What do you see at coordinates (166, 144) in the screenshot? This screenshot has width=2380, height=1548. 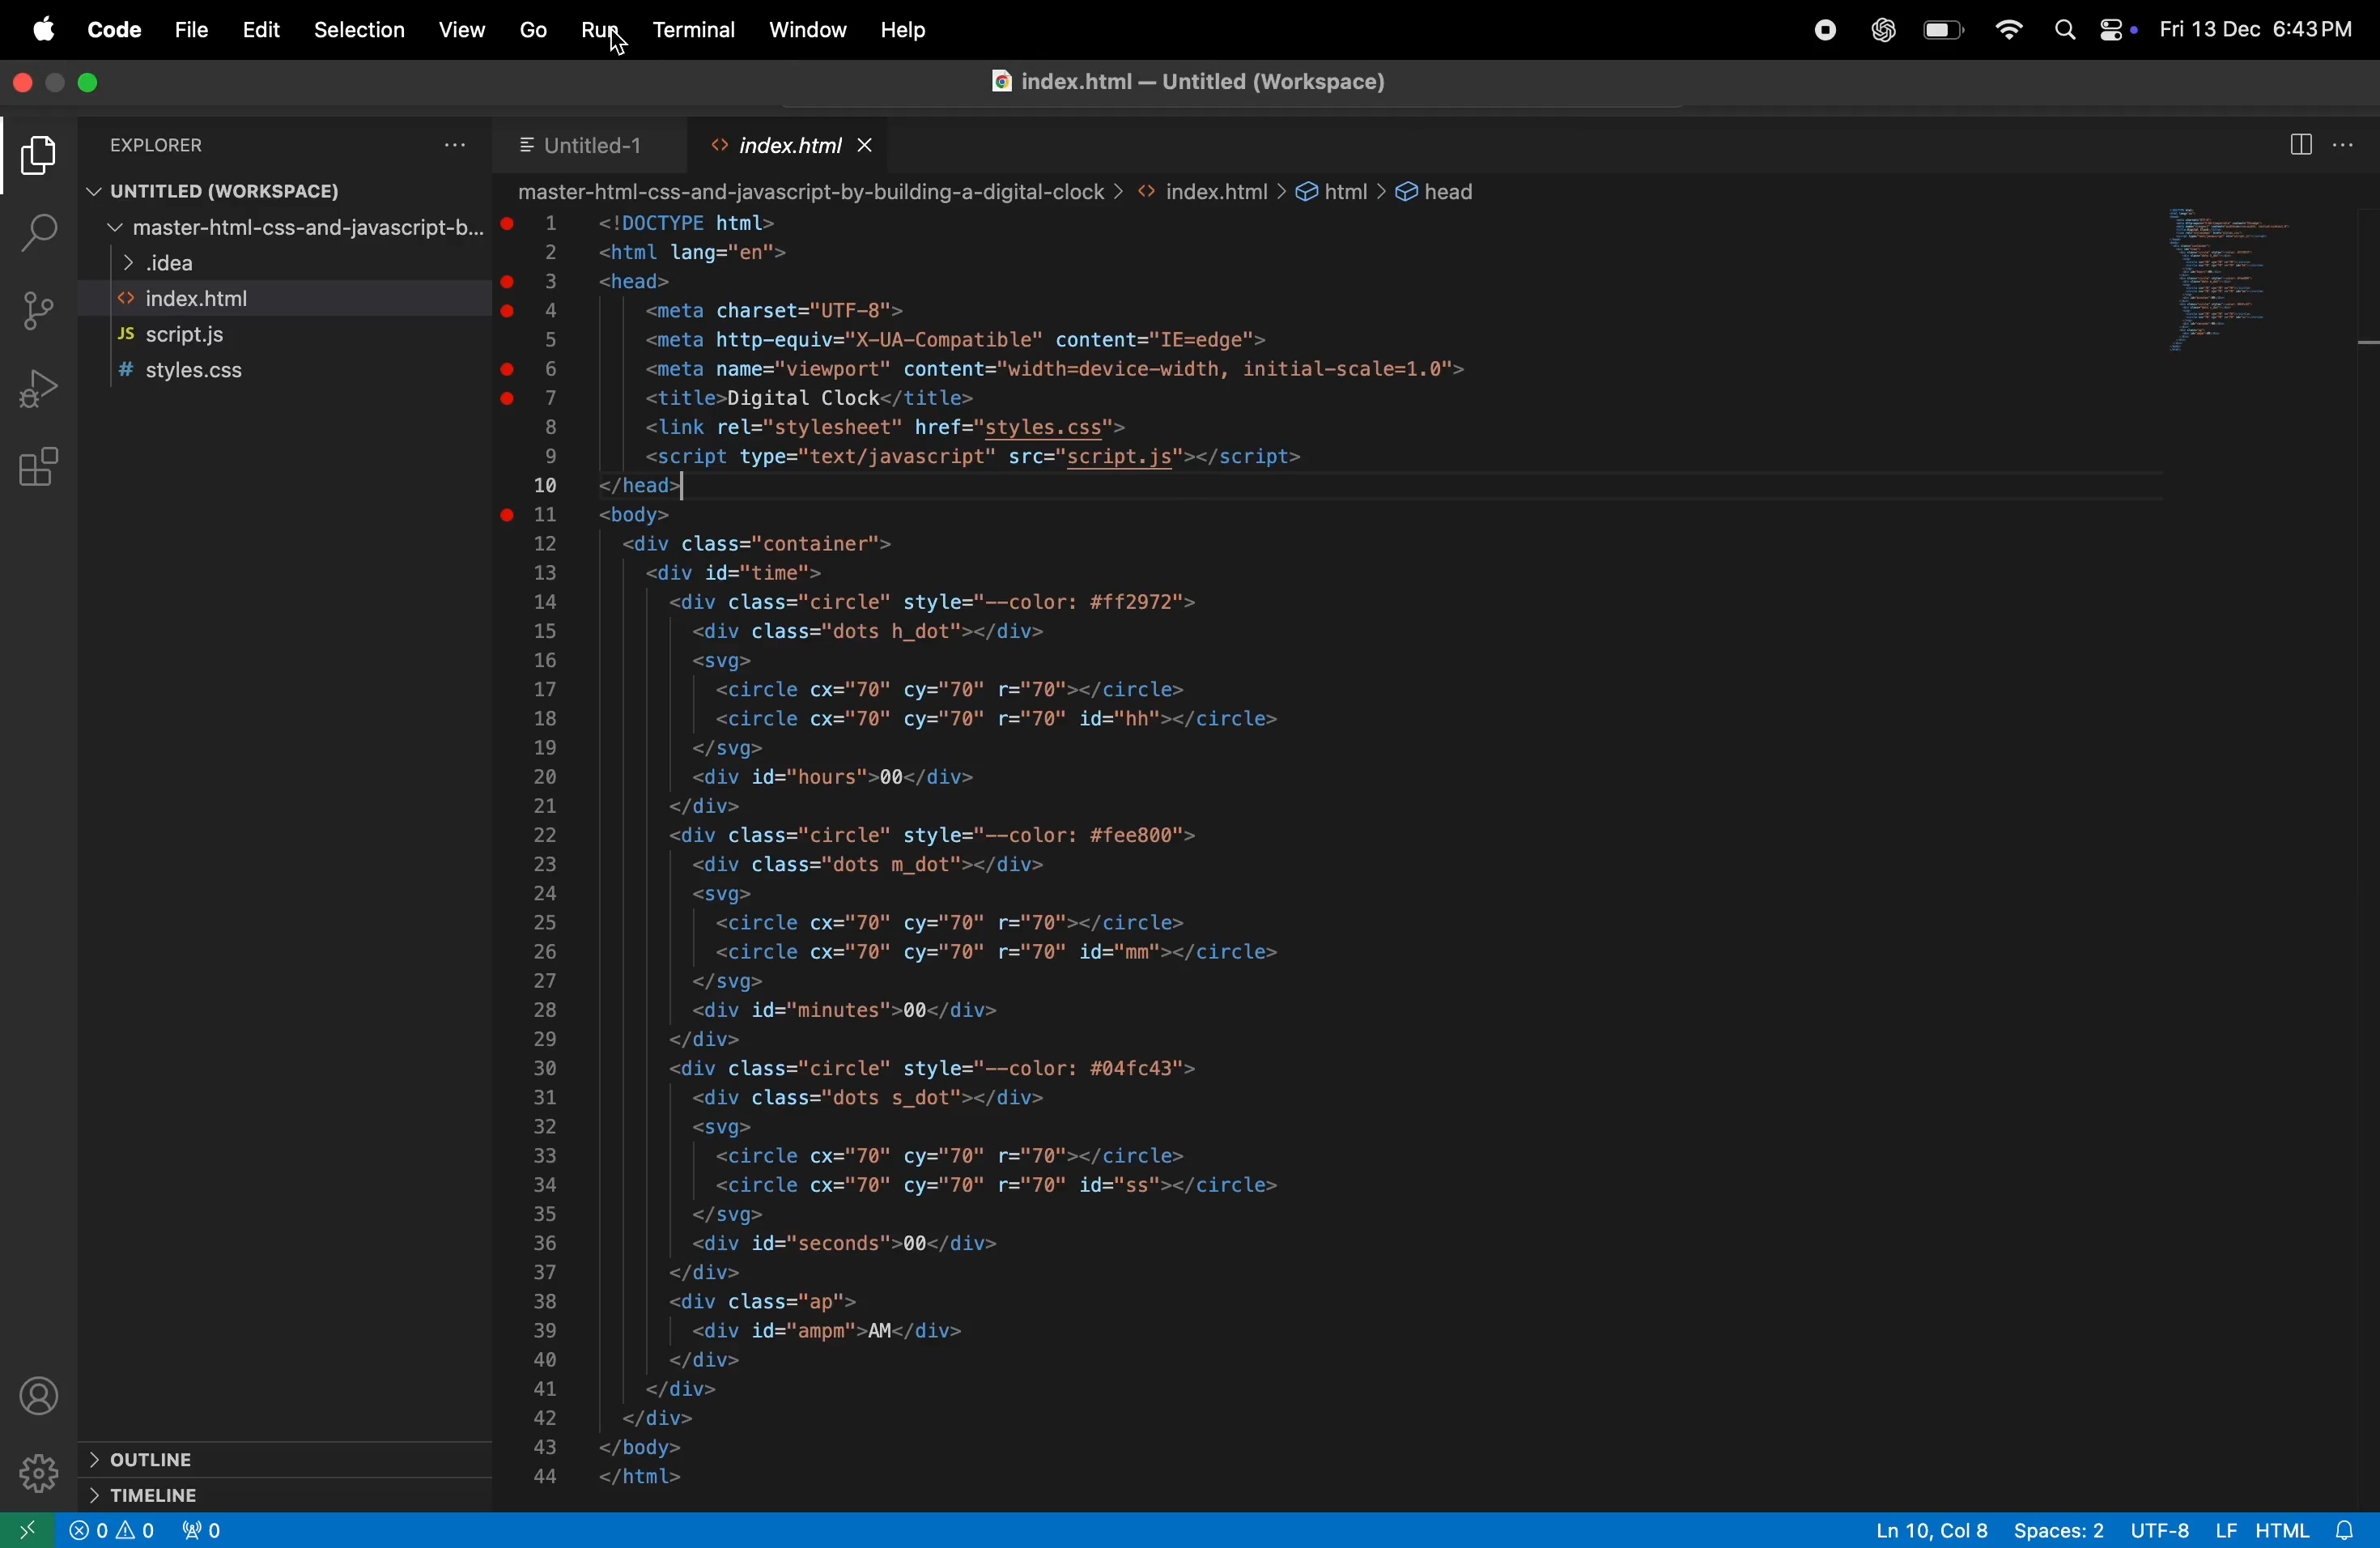 I see `Explorer` at bounding box center [166, 144].